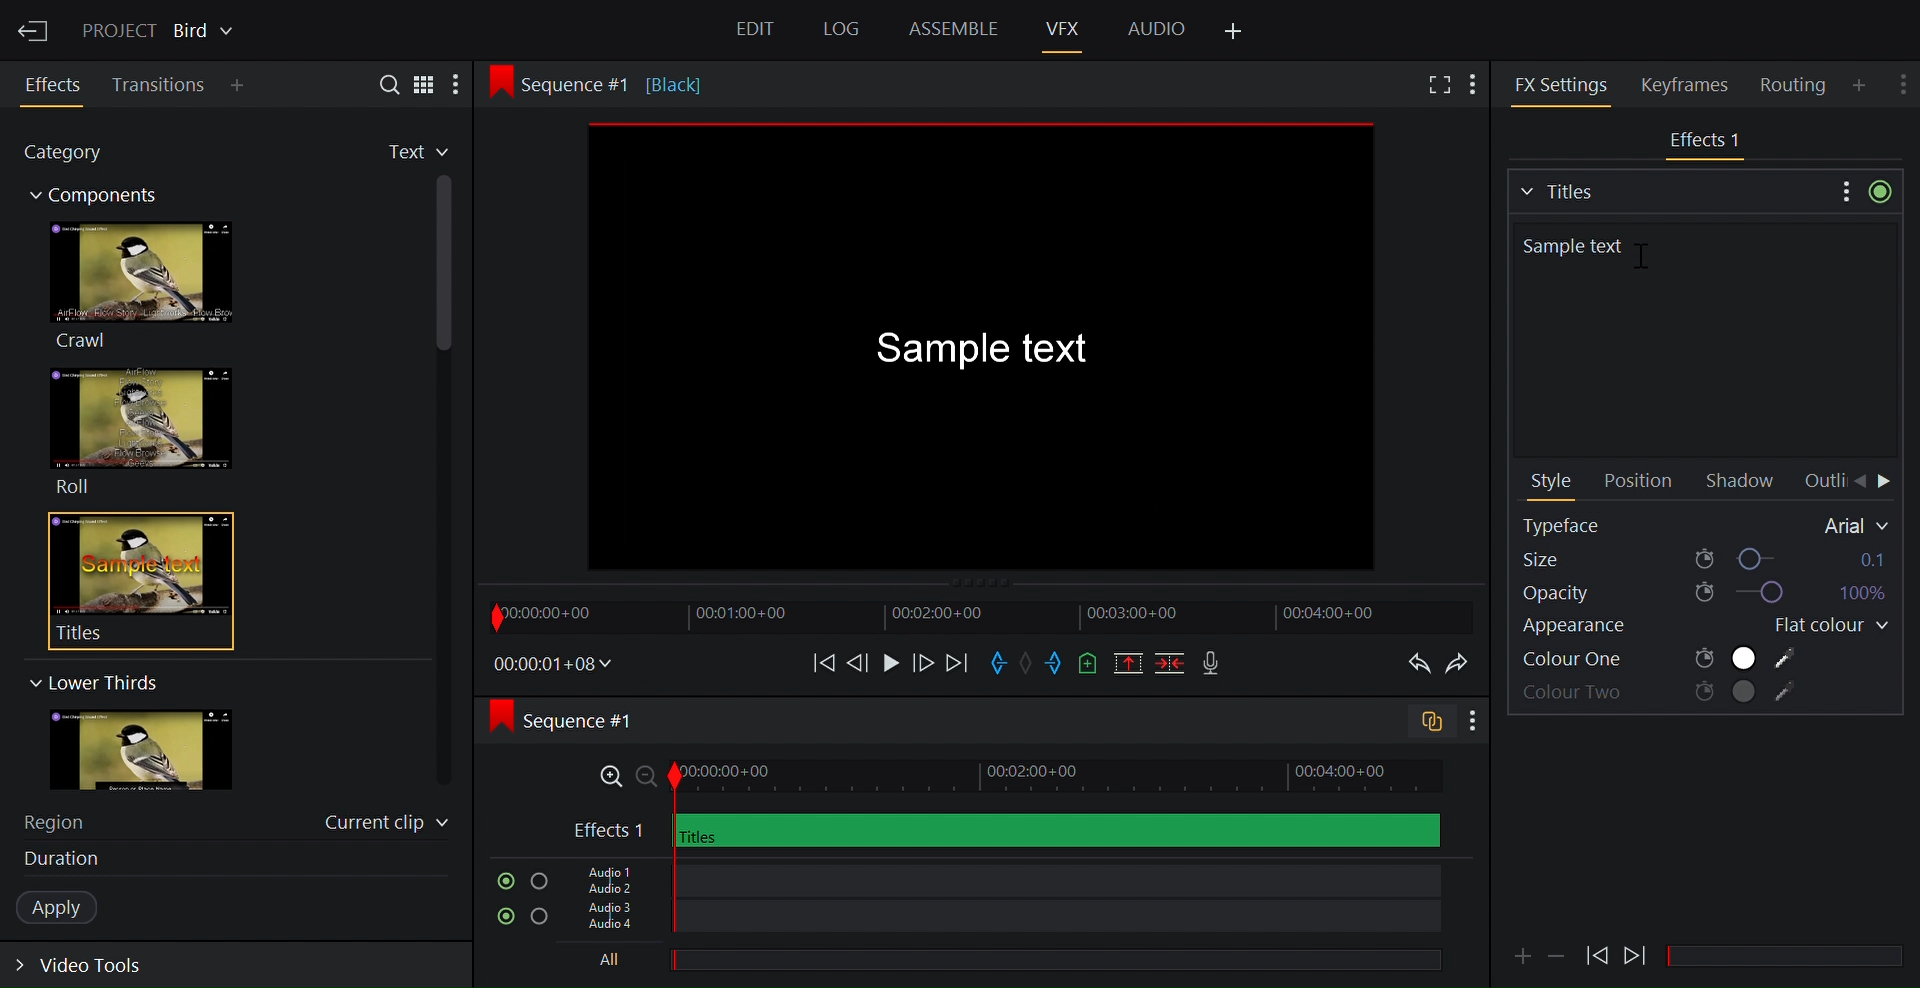  What do you see at coordinates (463, 85) in the screenshot?
I see `More` at bounding box center [463, 85].